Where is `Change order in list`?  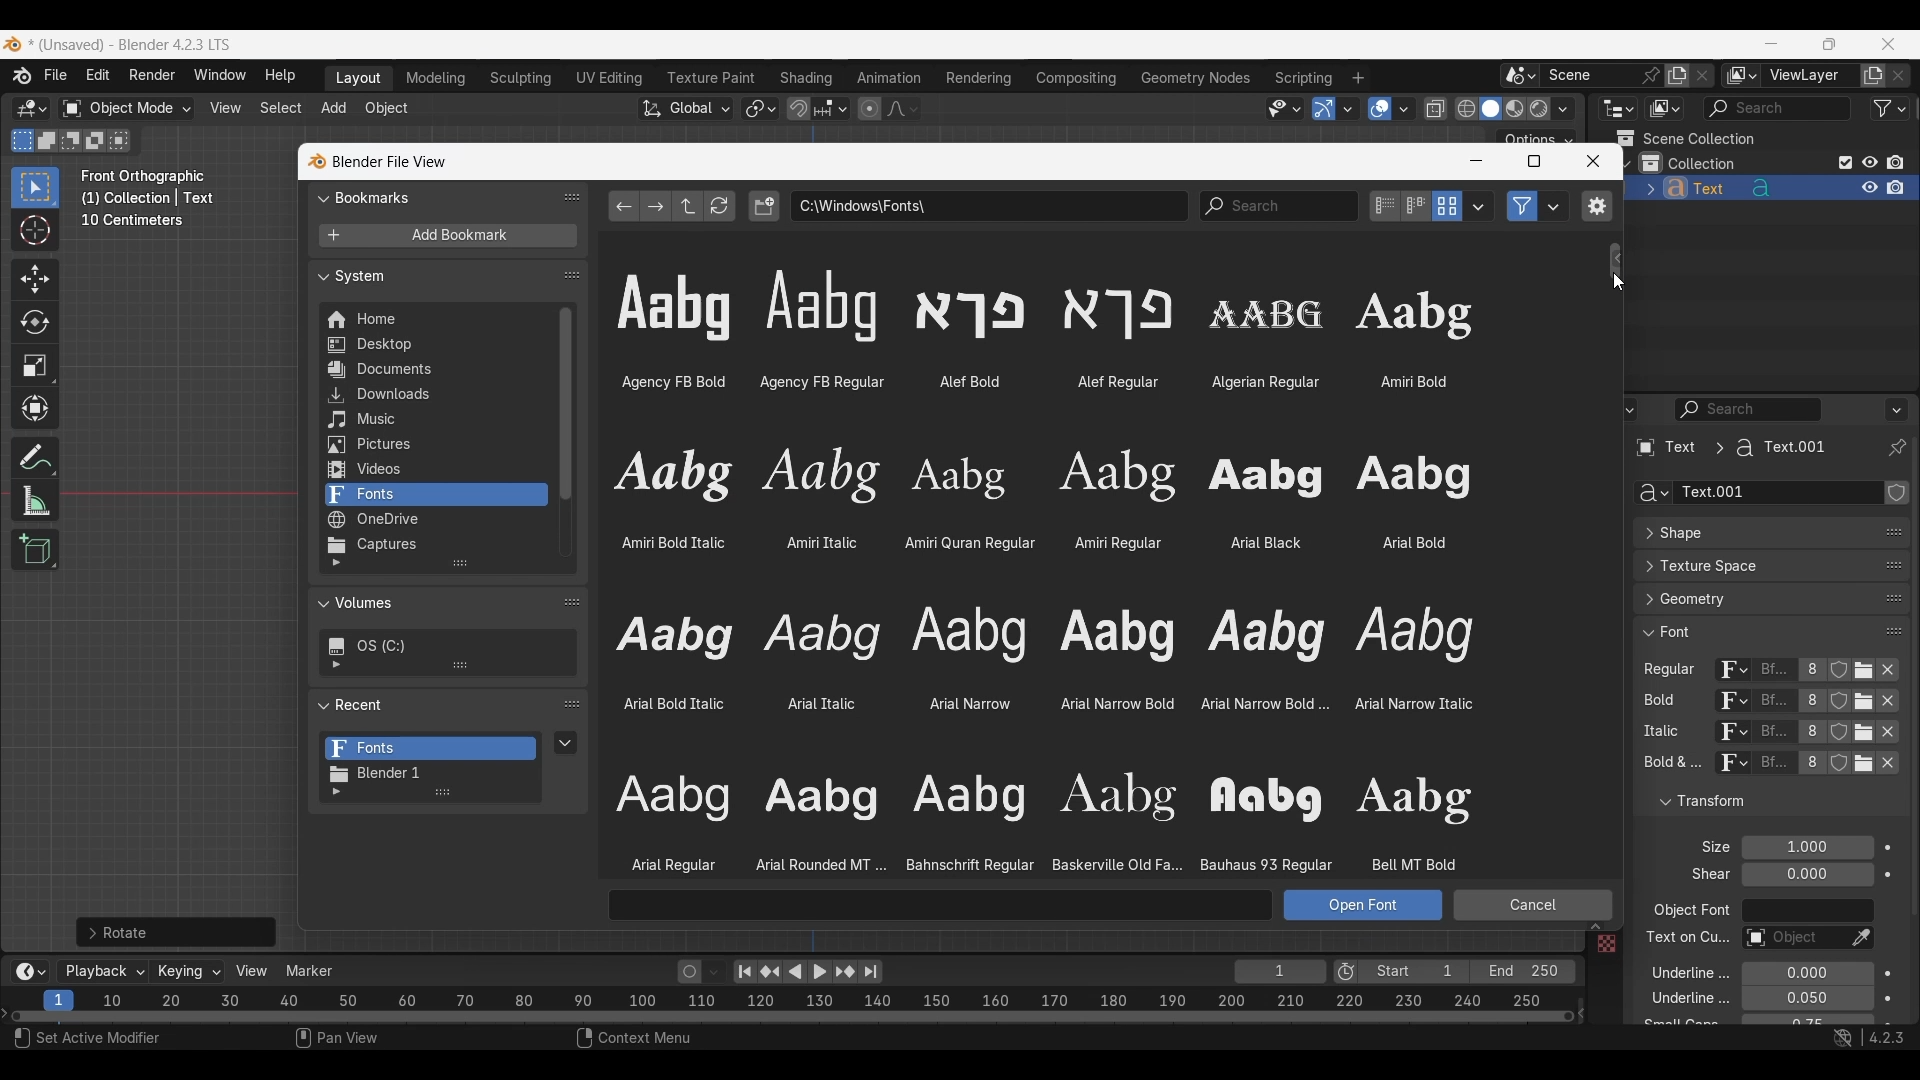 Change order in list is located at coordinates (572, 601).